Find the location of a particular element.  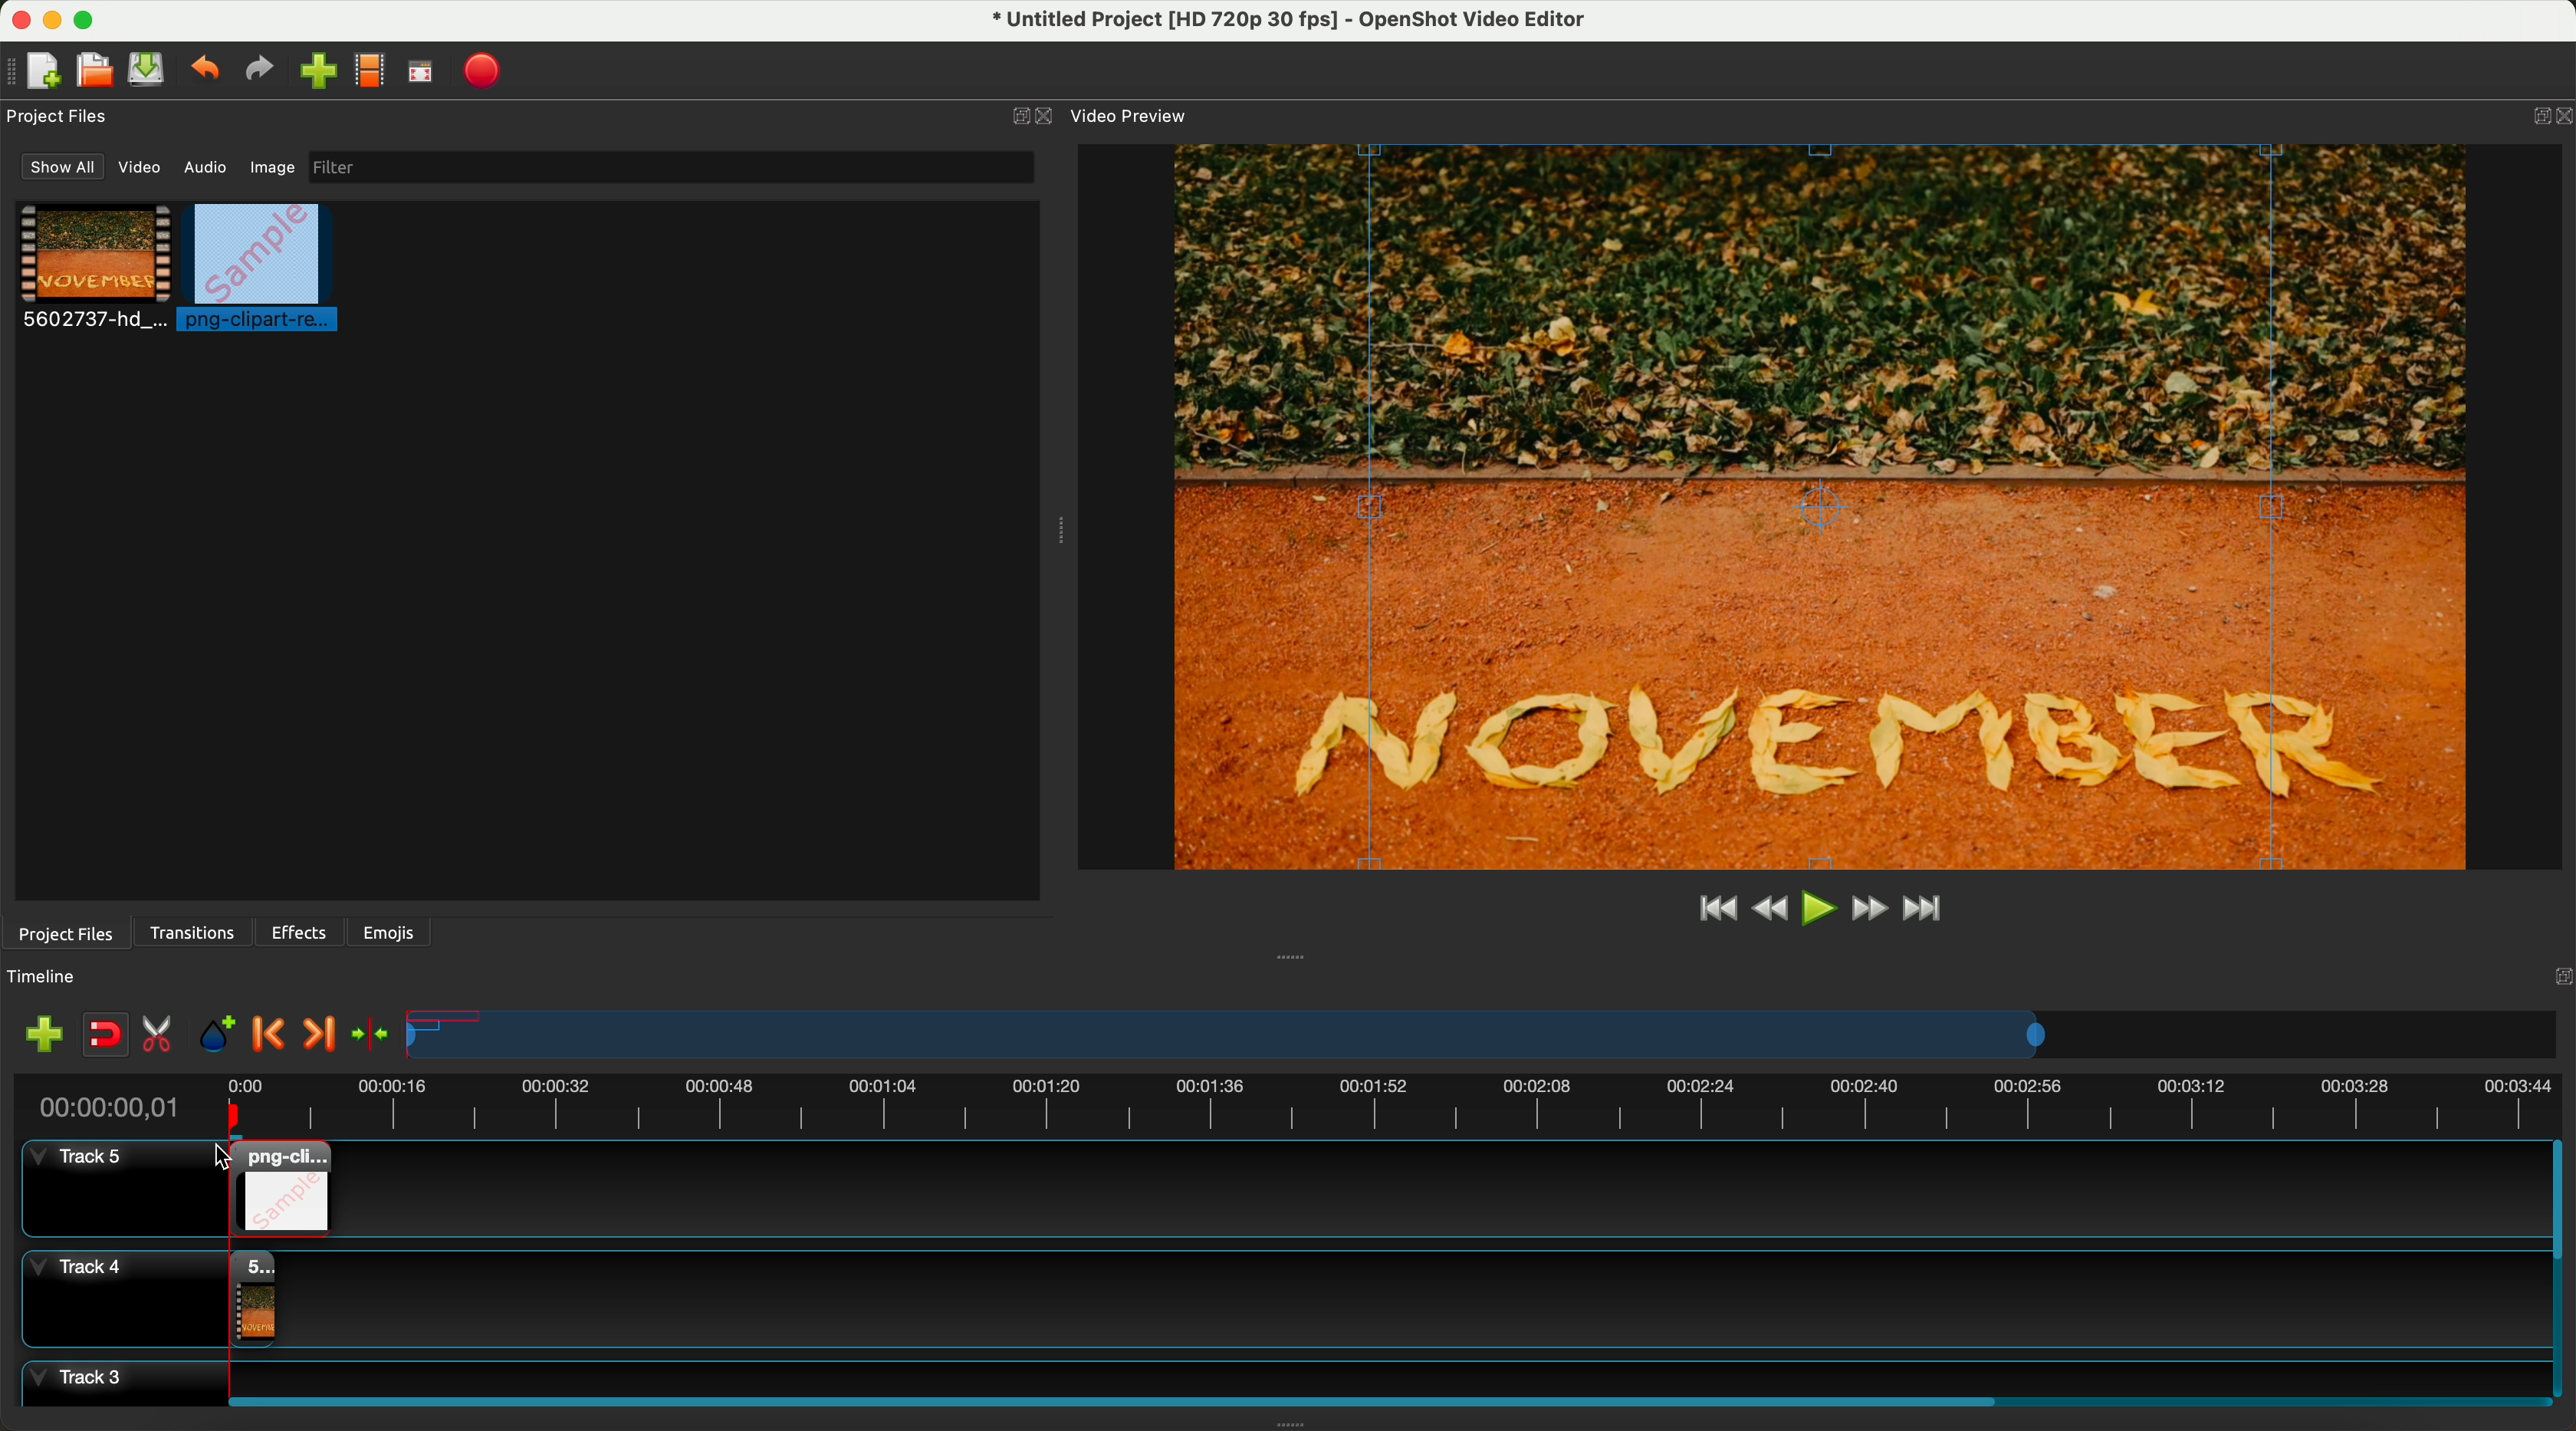

fast foward is located at coordinates (1867, 911).